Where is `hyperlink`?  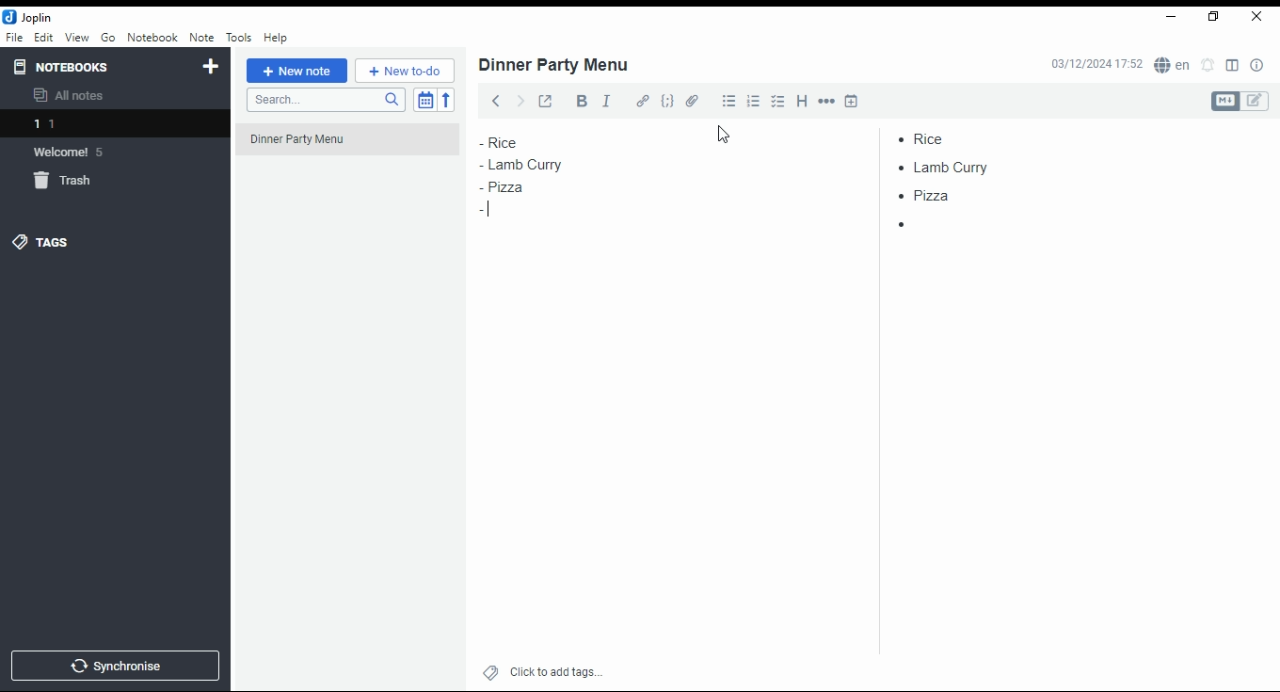
hyperlink is located at coordinates (642, 102).